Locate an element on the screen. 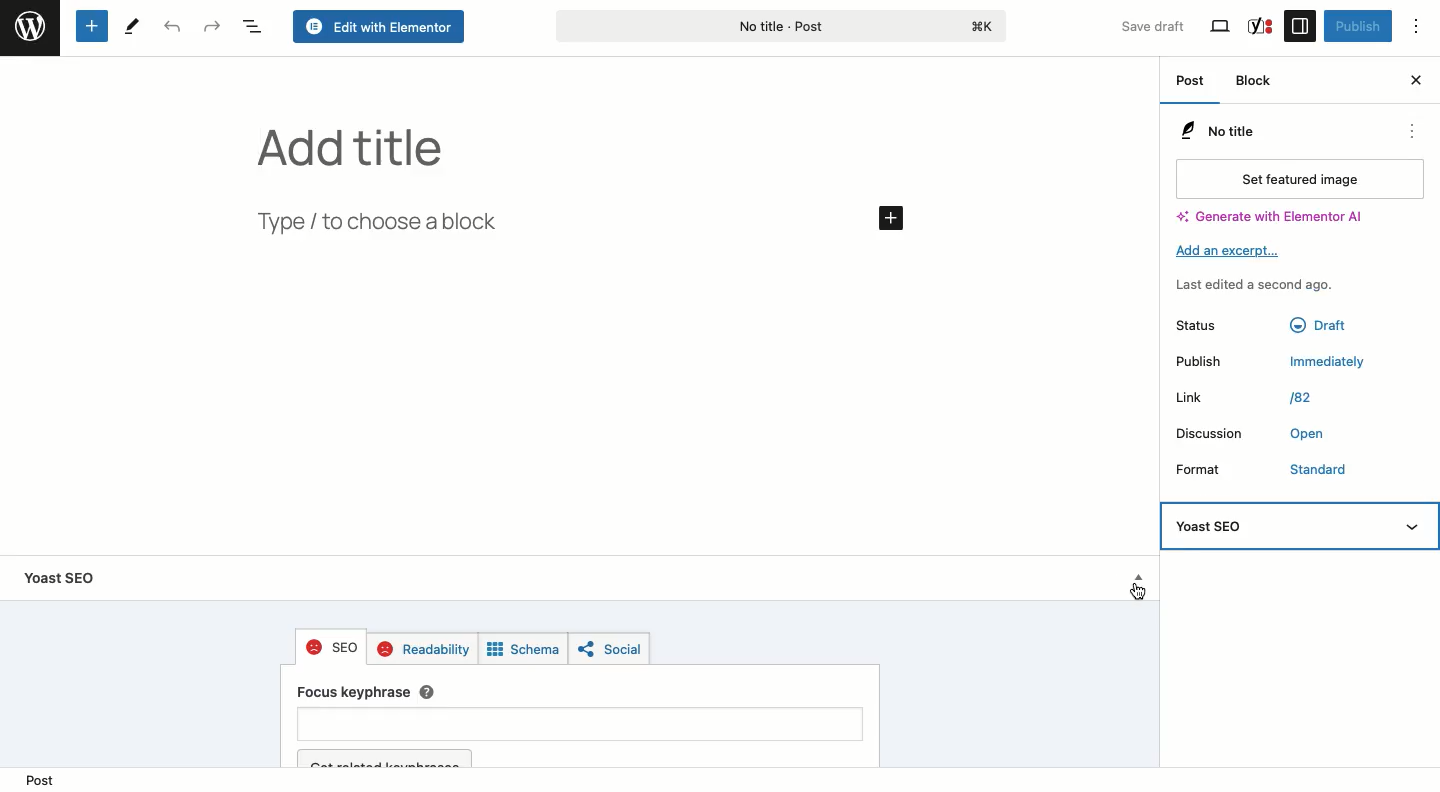  No Title is located at coordinates (1214, 130).